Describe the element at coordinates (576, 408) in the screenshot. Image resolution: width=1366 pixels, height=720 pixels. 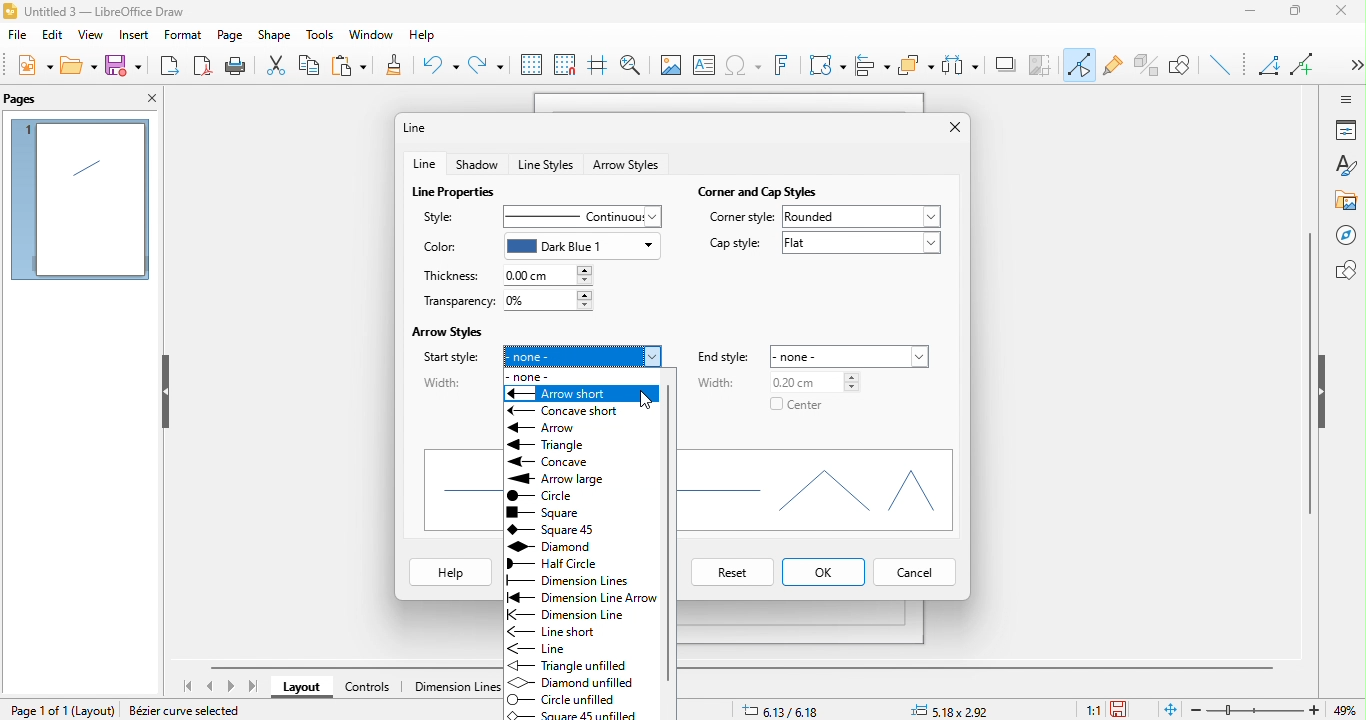
I see `concave short` at that location.